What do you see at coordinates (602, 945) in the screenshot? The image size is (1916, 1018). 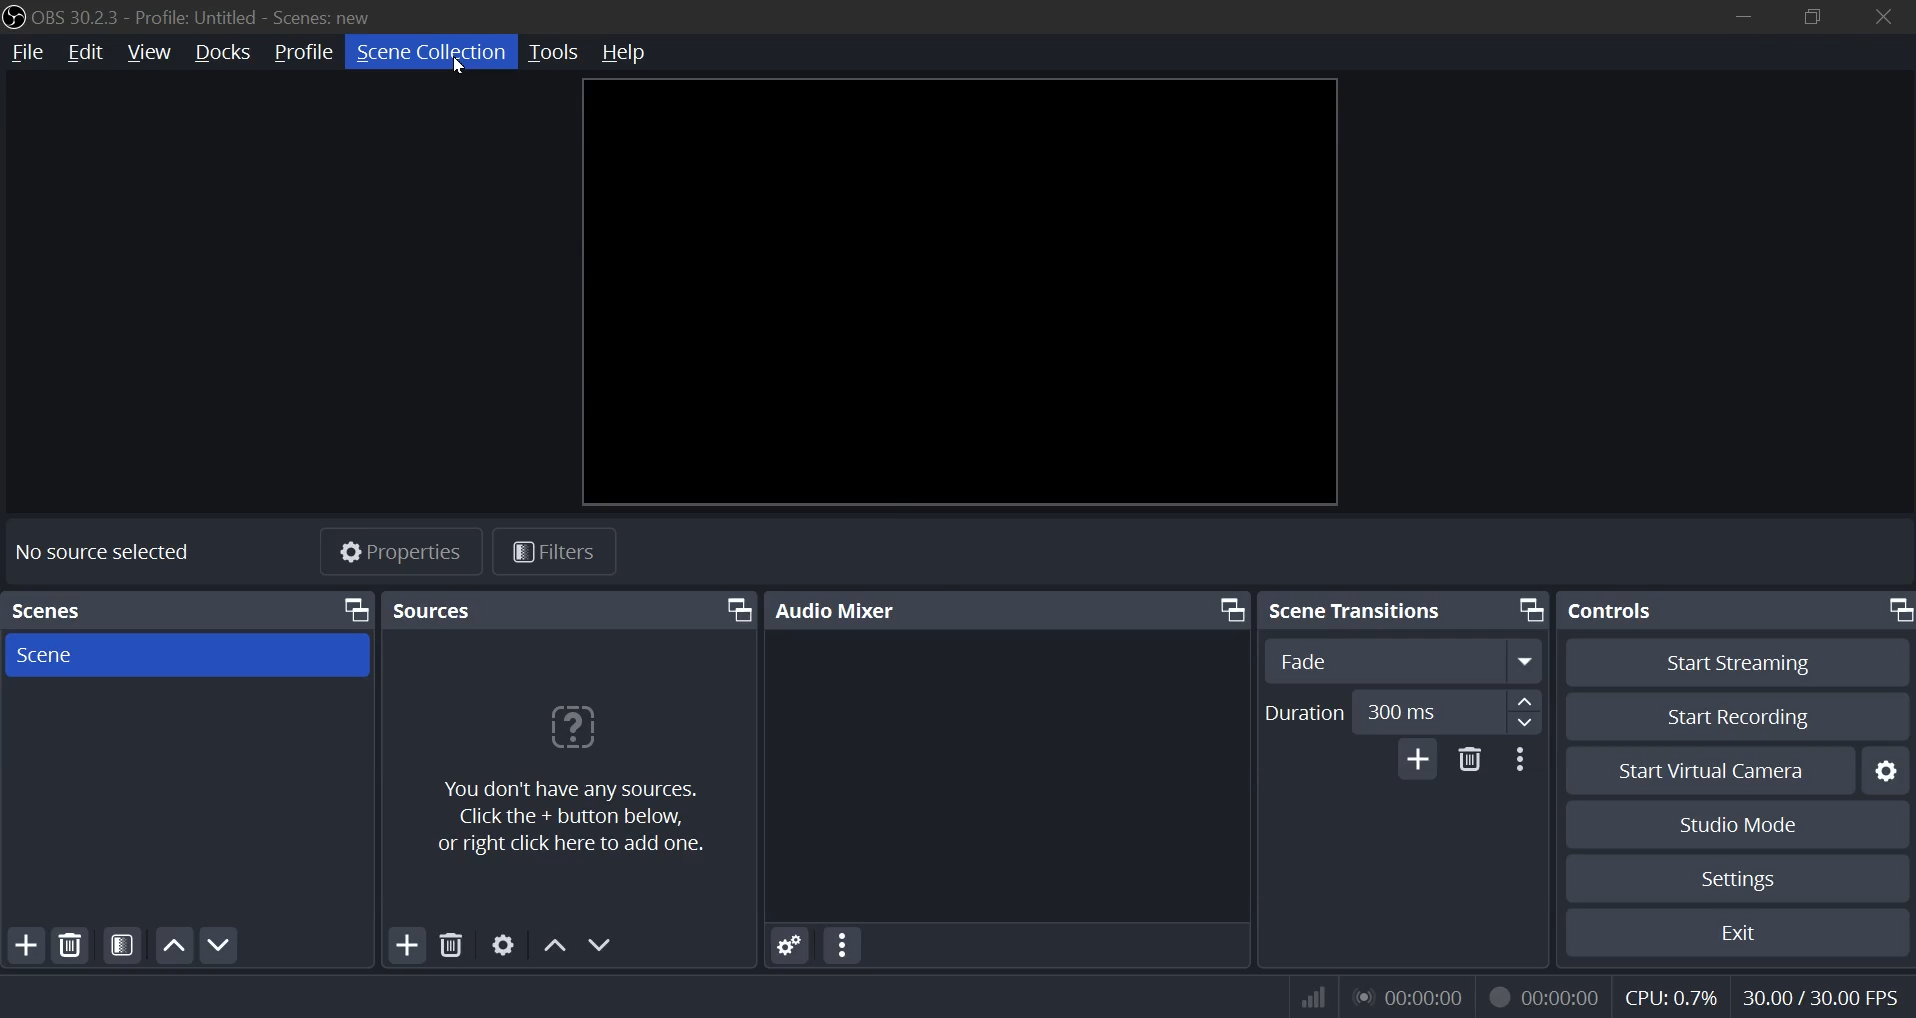 I see `down` at bounding box center [602, 945].